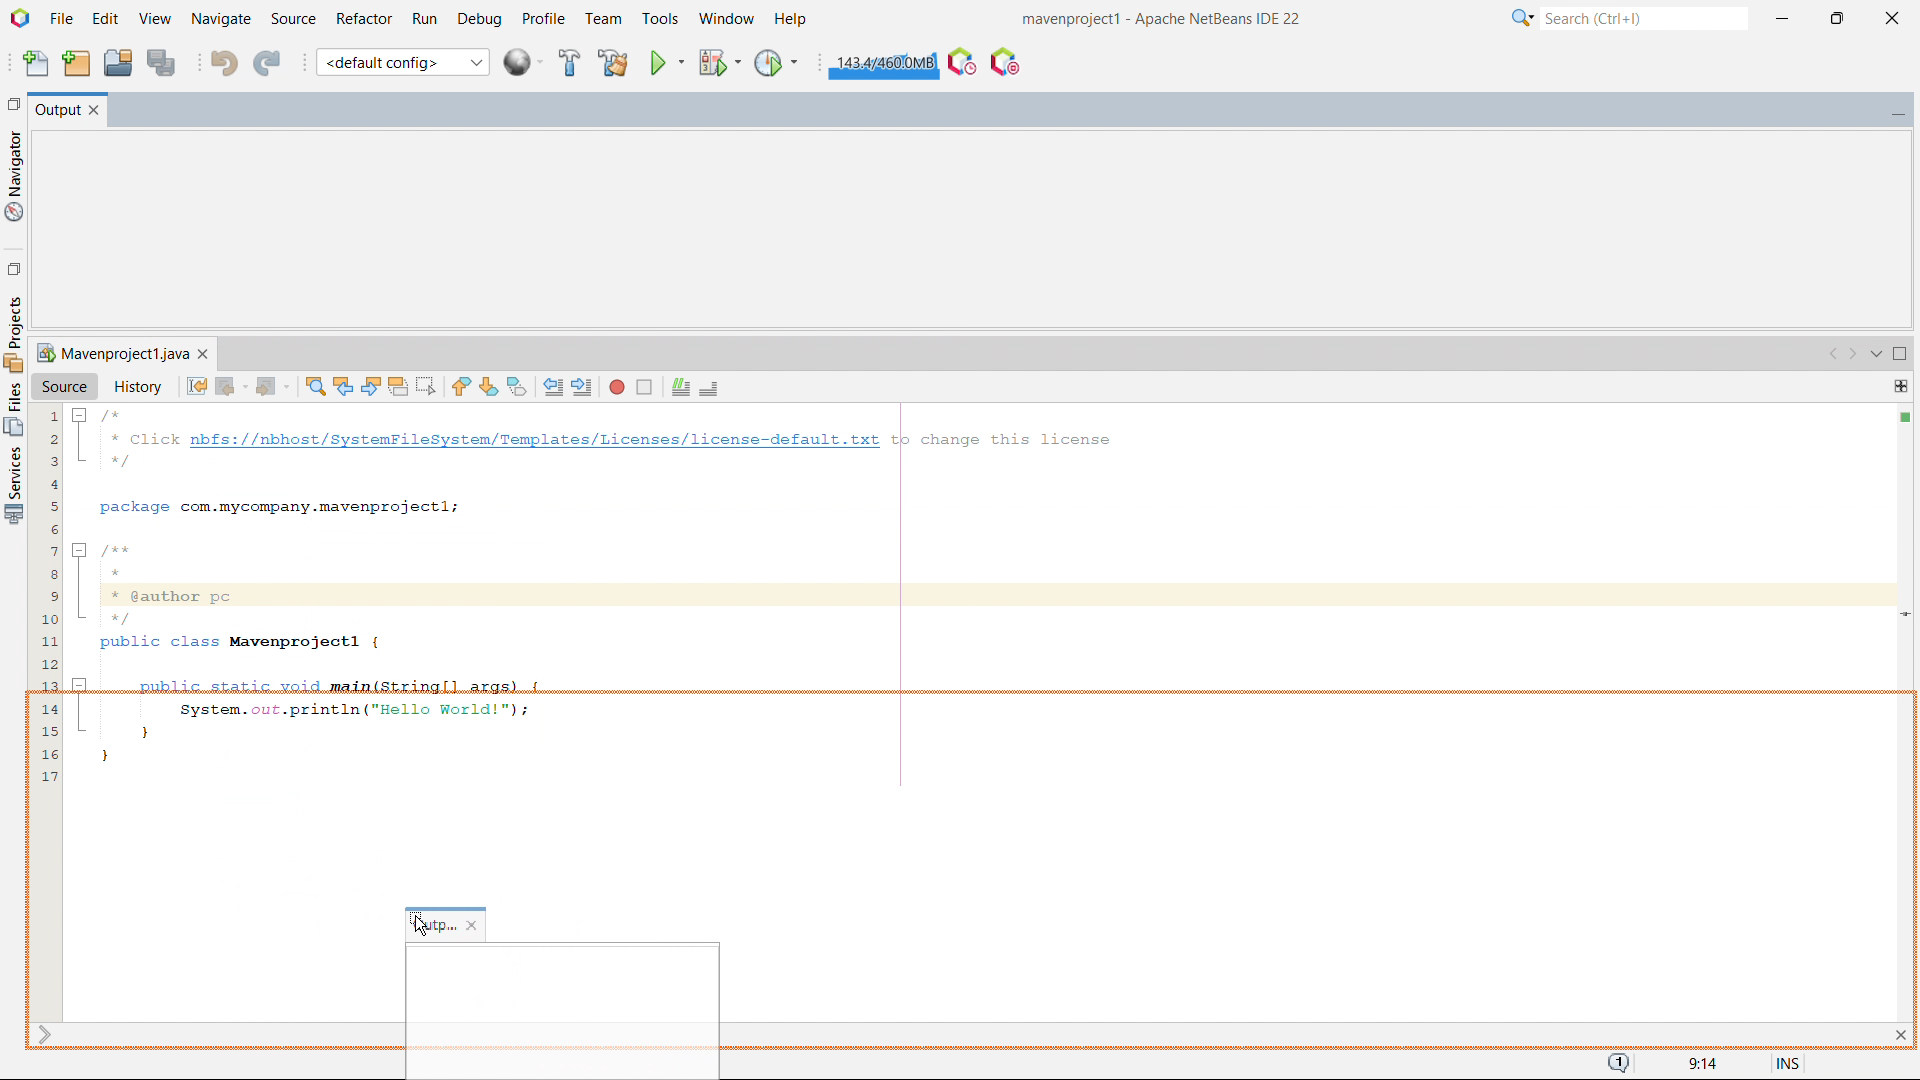 This screenshot has width=1920, height=1080. Describe the element at coordinates (105, 19) in the screenshot. I see `edit` at that location.